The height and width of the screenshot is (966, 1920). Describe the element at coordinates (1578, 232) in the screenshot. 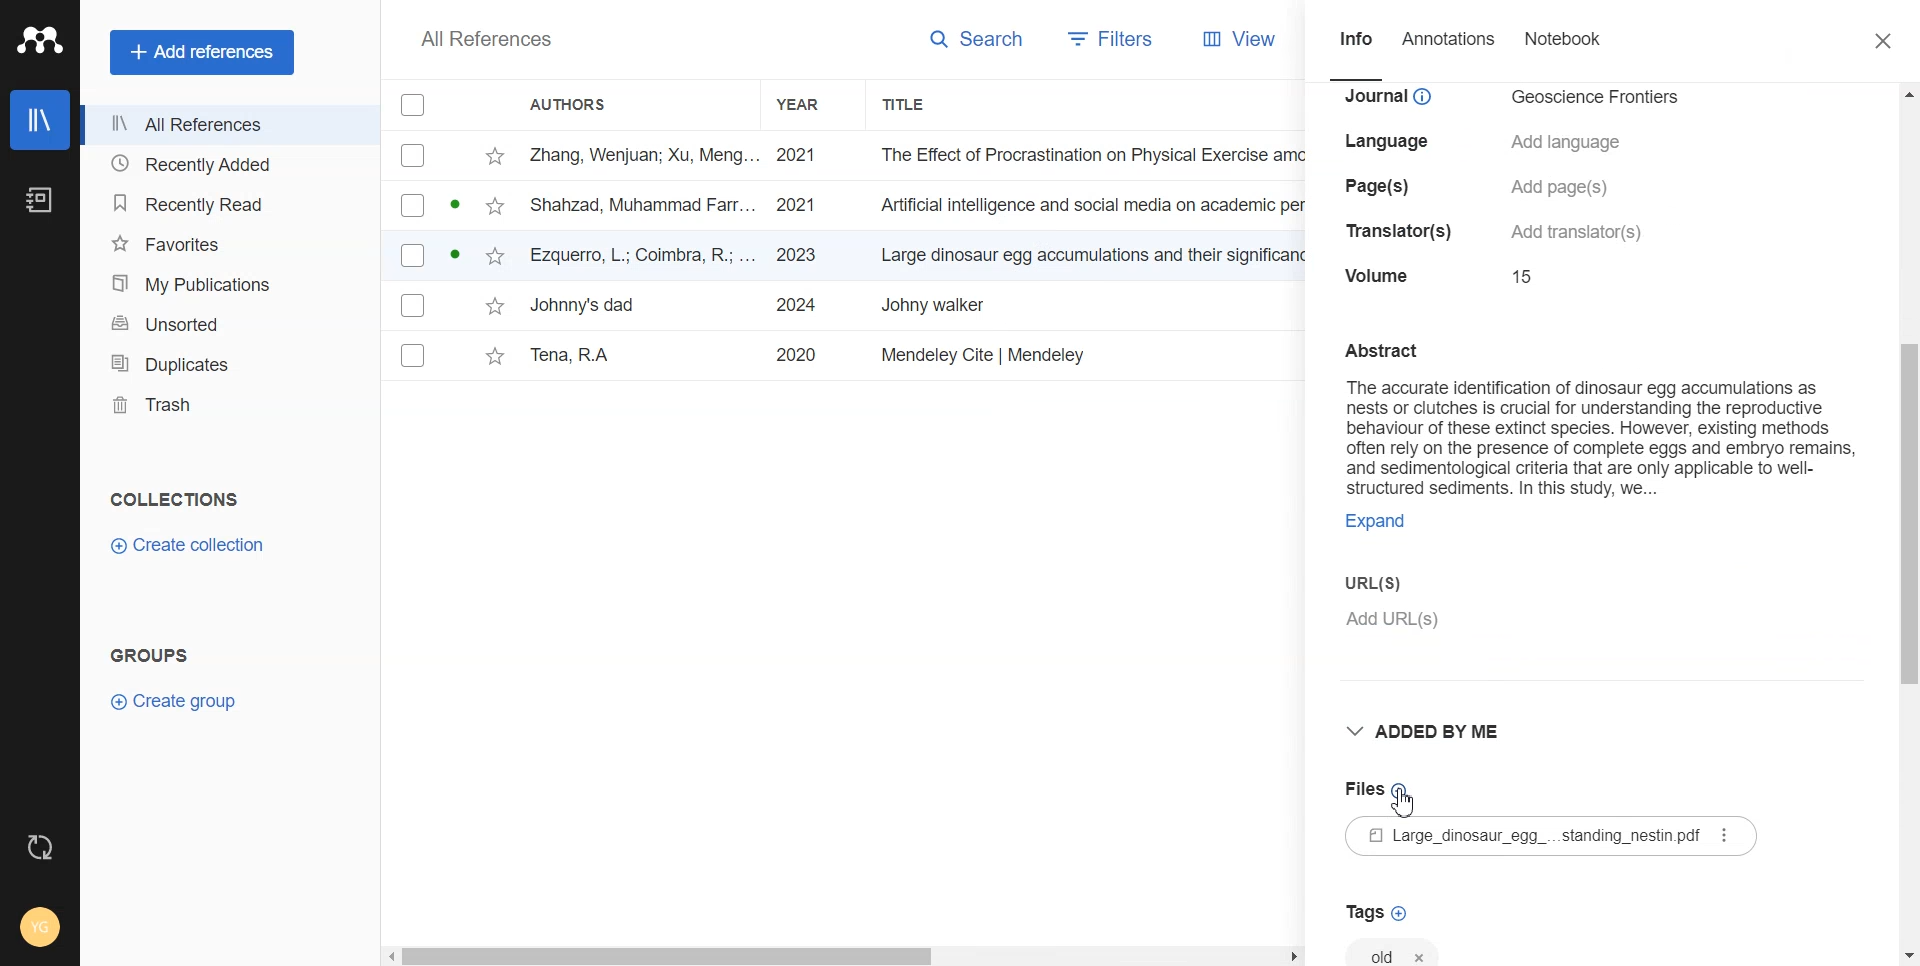

I see `details` at that location.